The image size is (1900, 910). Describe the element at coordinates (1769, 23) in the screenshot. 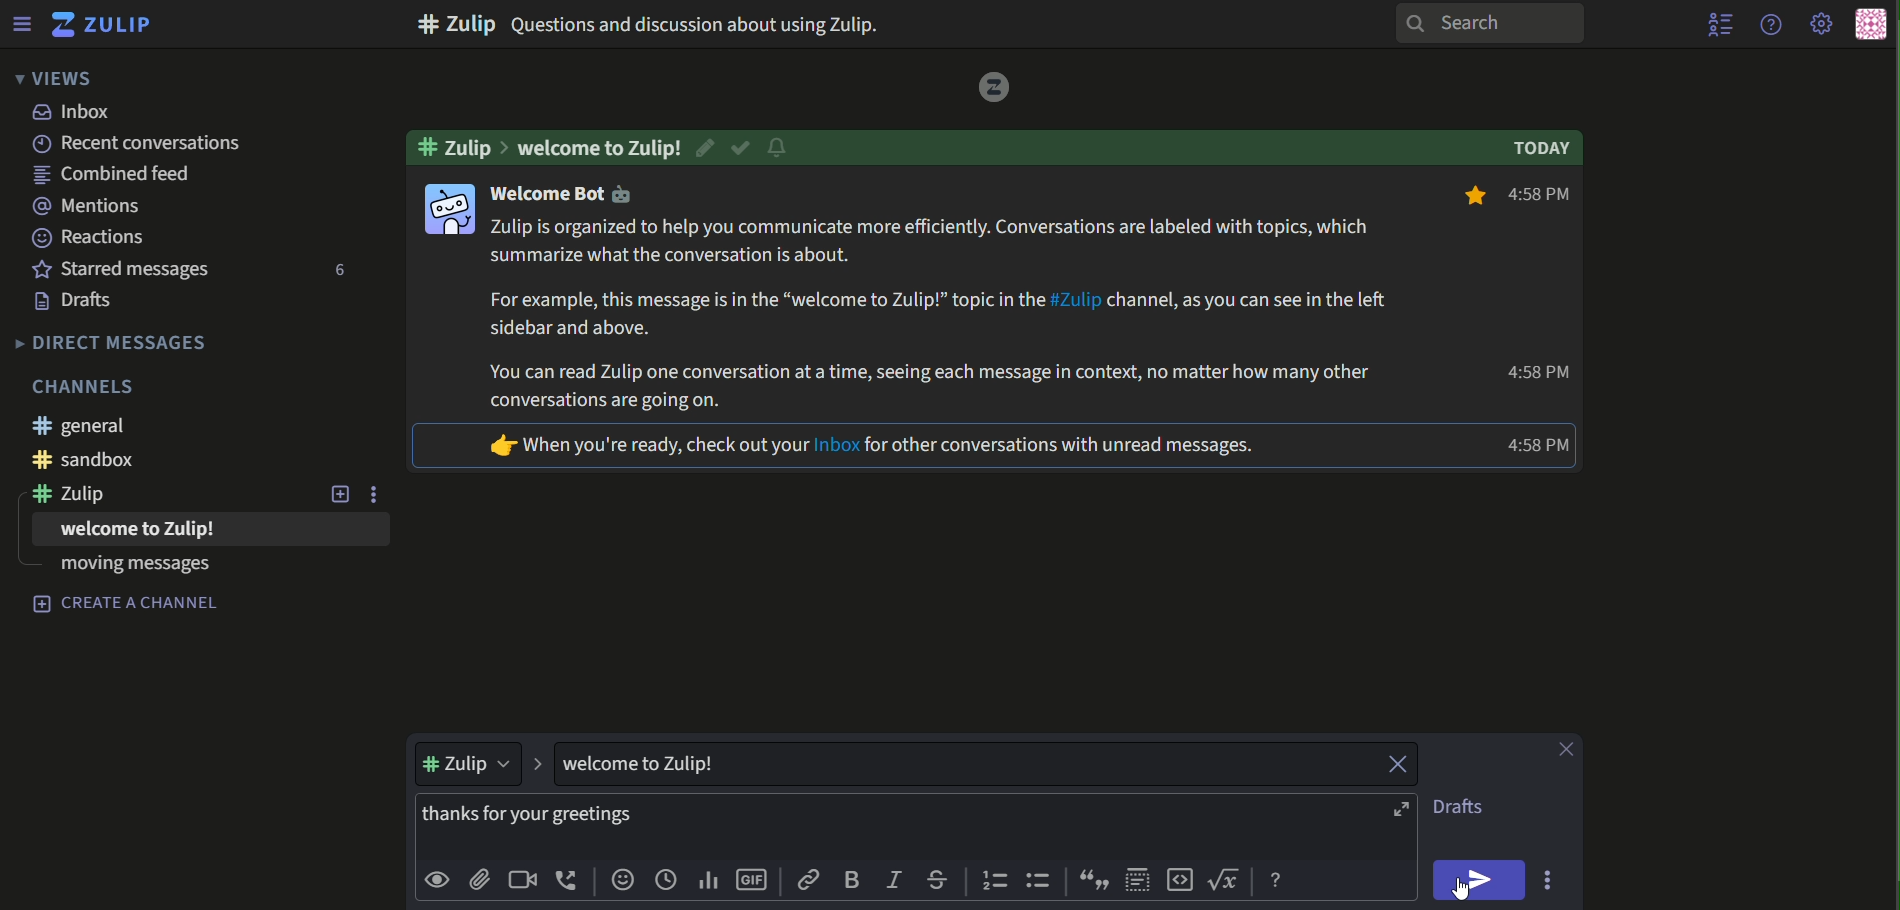

I see `help menu` at that location.